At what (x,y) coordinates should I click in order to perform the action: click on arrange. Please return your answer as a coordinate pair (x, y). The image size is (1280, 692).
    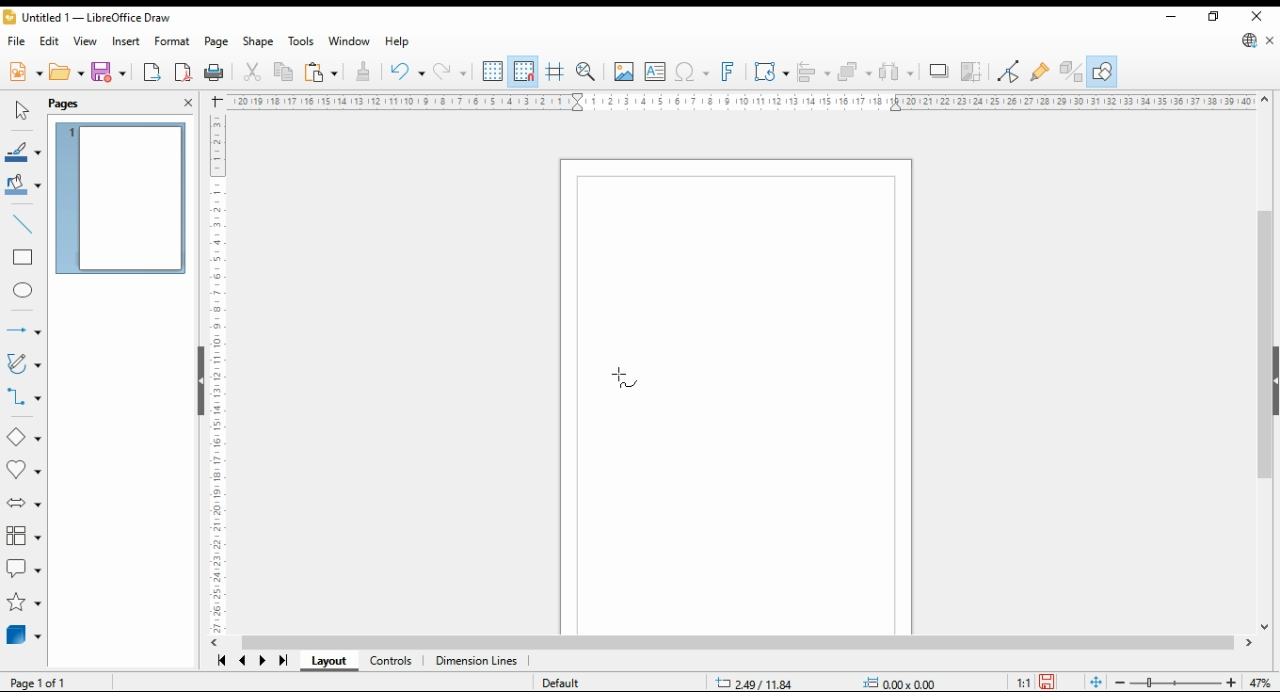
    Looking at the image, I should click on (855, 72).